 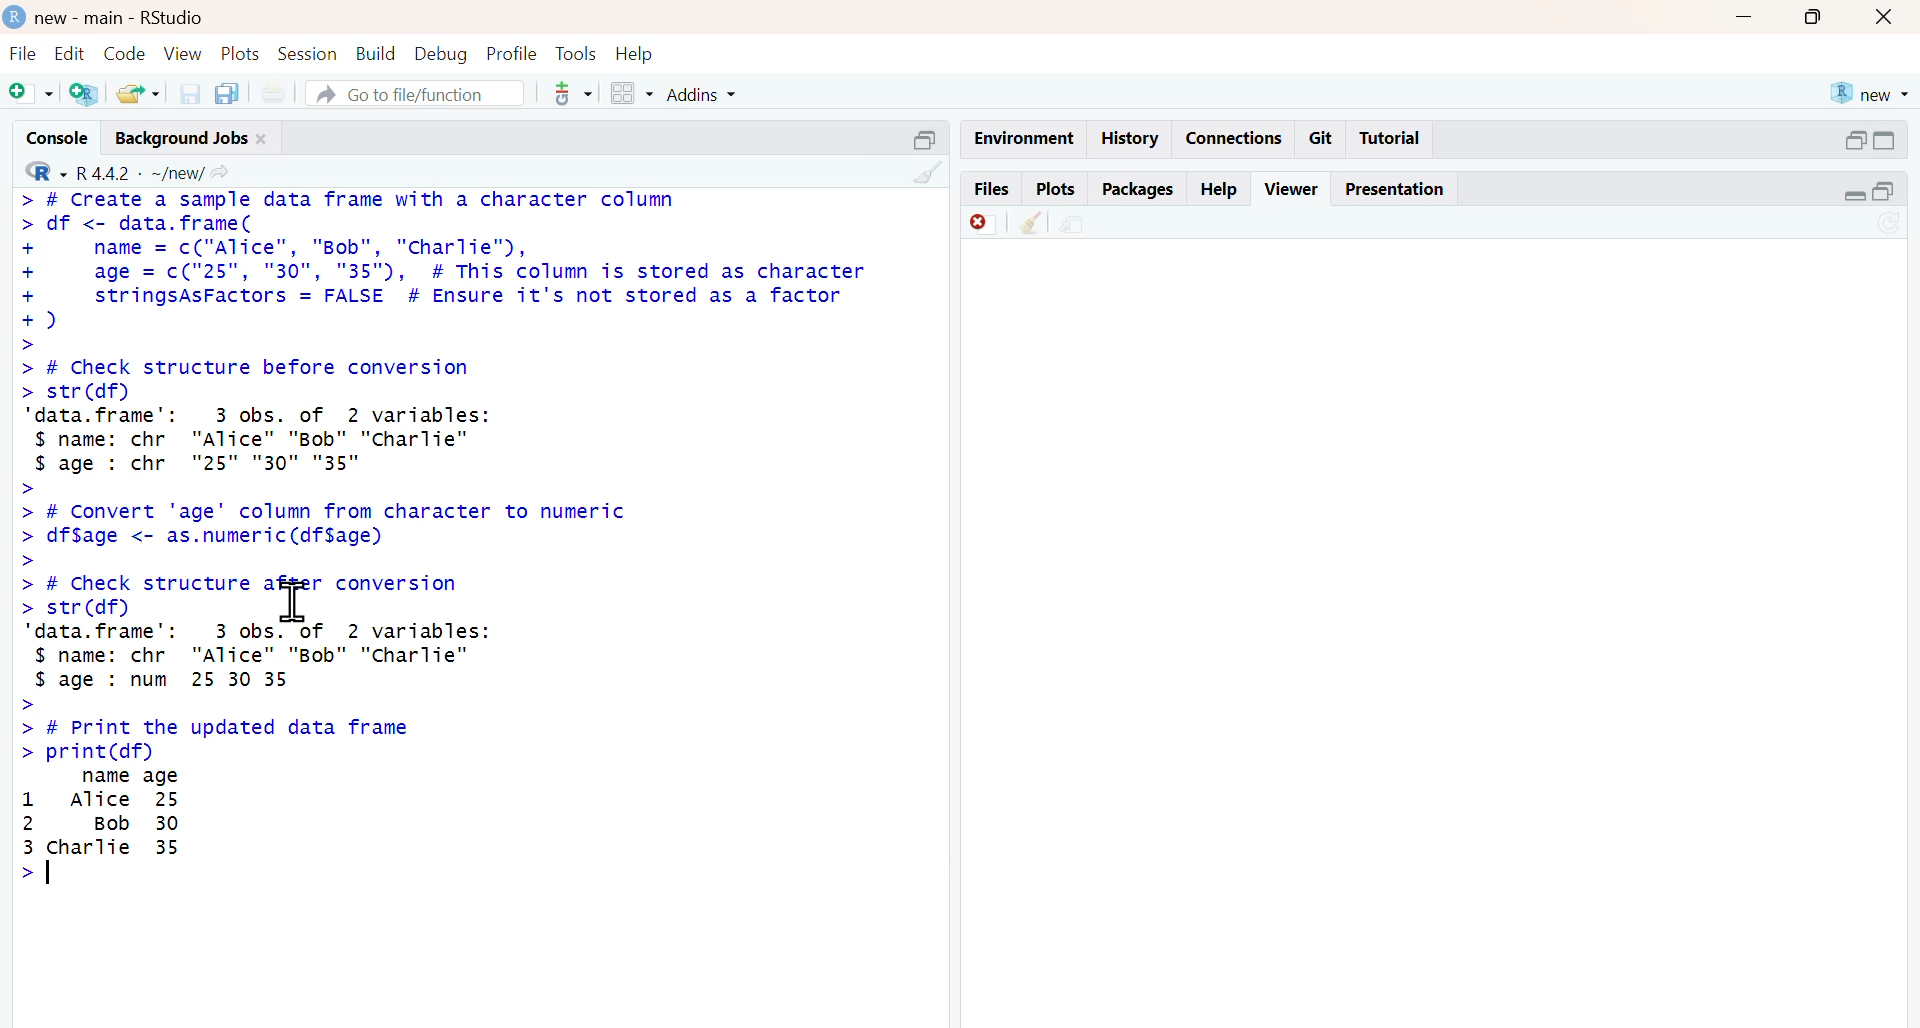 What do you see at coordinates (1883, 192) in the screenshot?
I see `open in separate window` at bounding box center [1883, 192].